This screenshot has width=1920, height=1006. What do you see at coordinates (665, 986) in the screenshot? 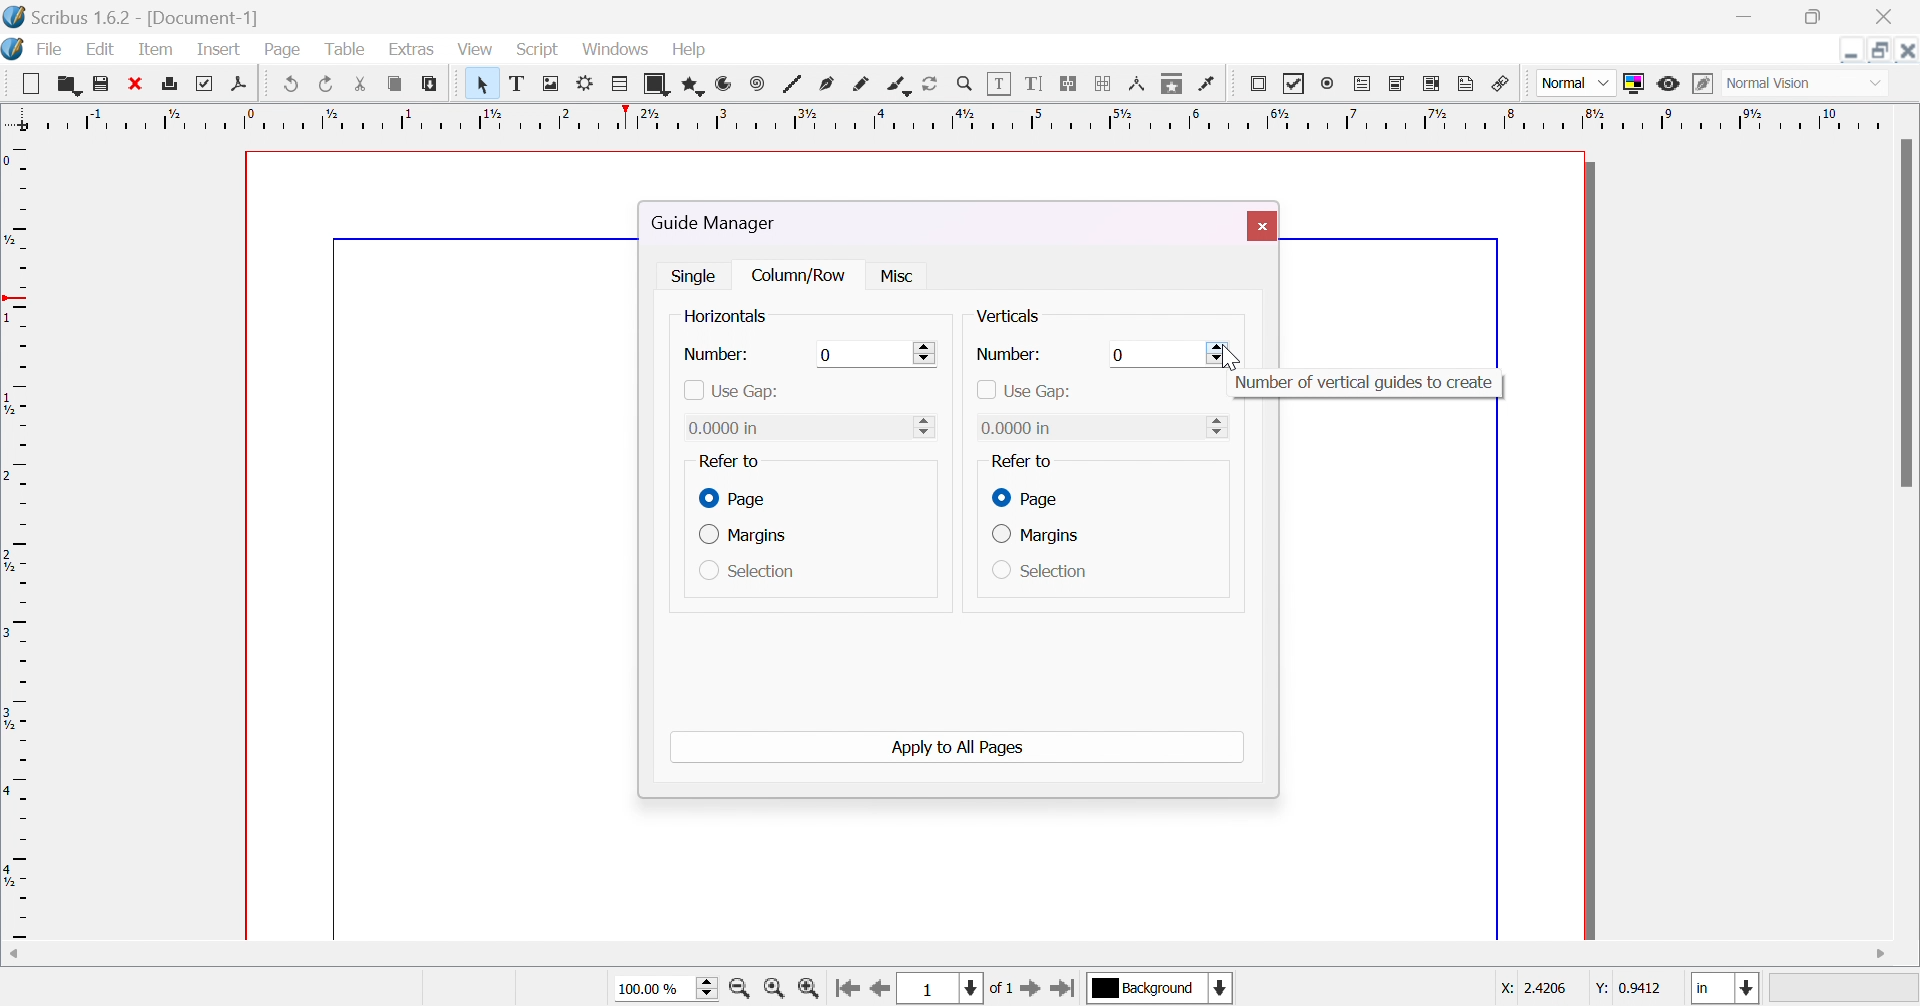
I see `select current size` at bounding box center [665, 986].